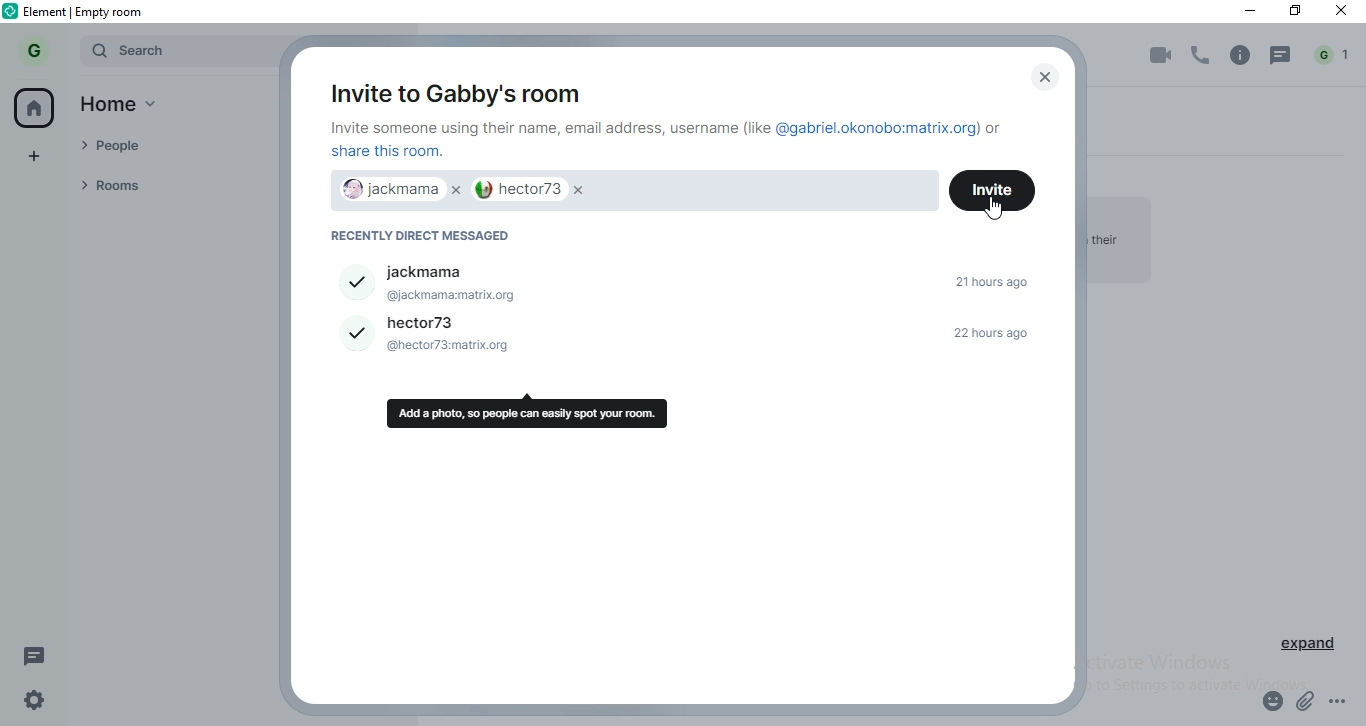  I want to click on emoji, so click(1269, 704).